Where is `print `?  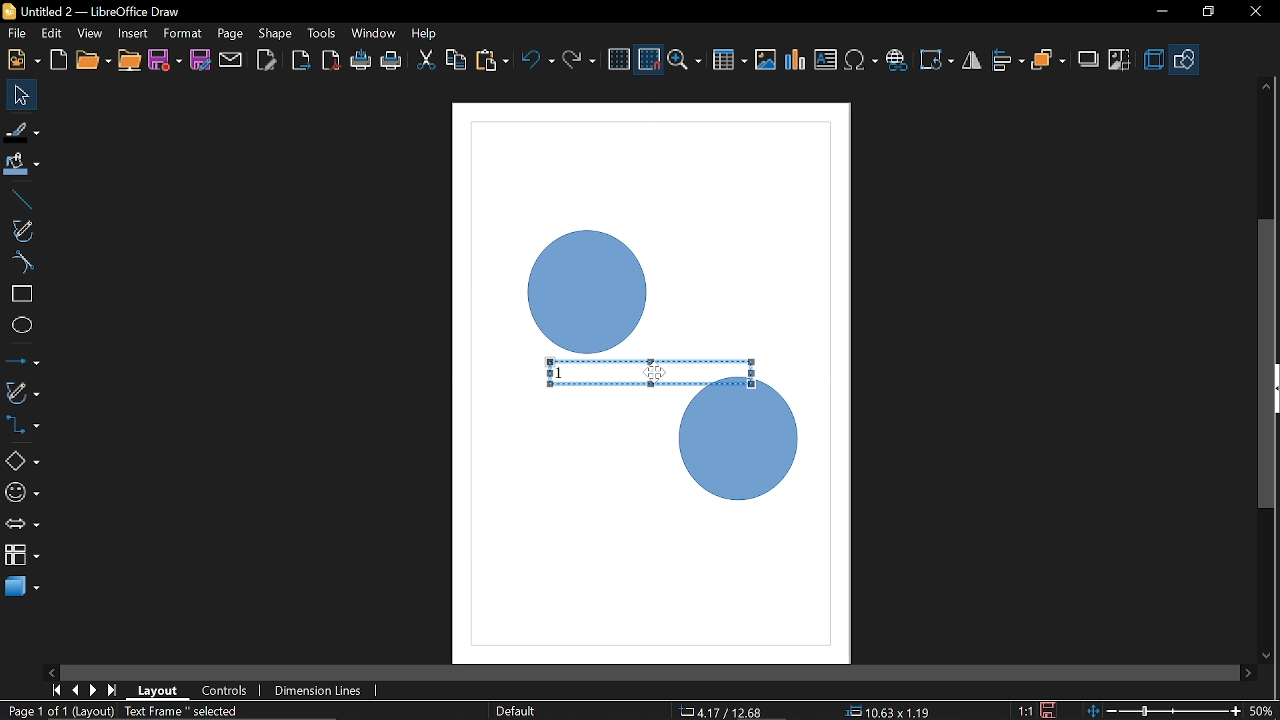
print  is located at coordinates (362, 61).